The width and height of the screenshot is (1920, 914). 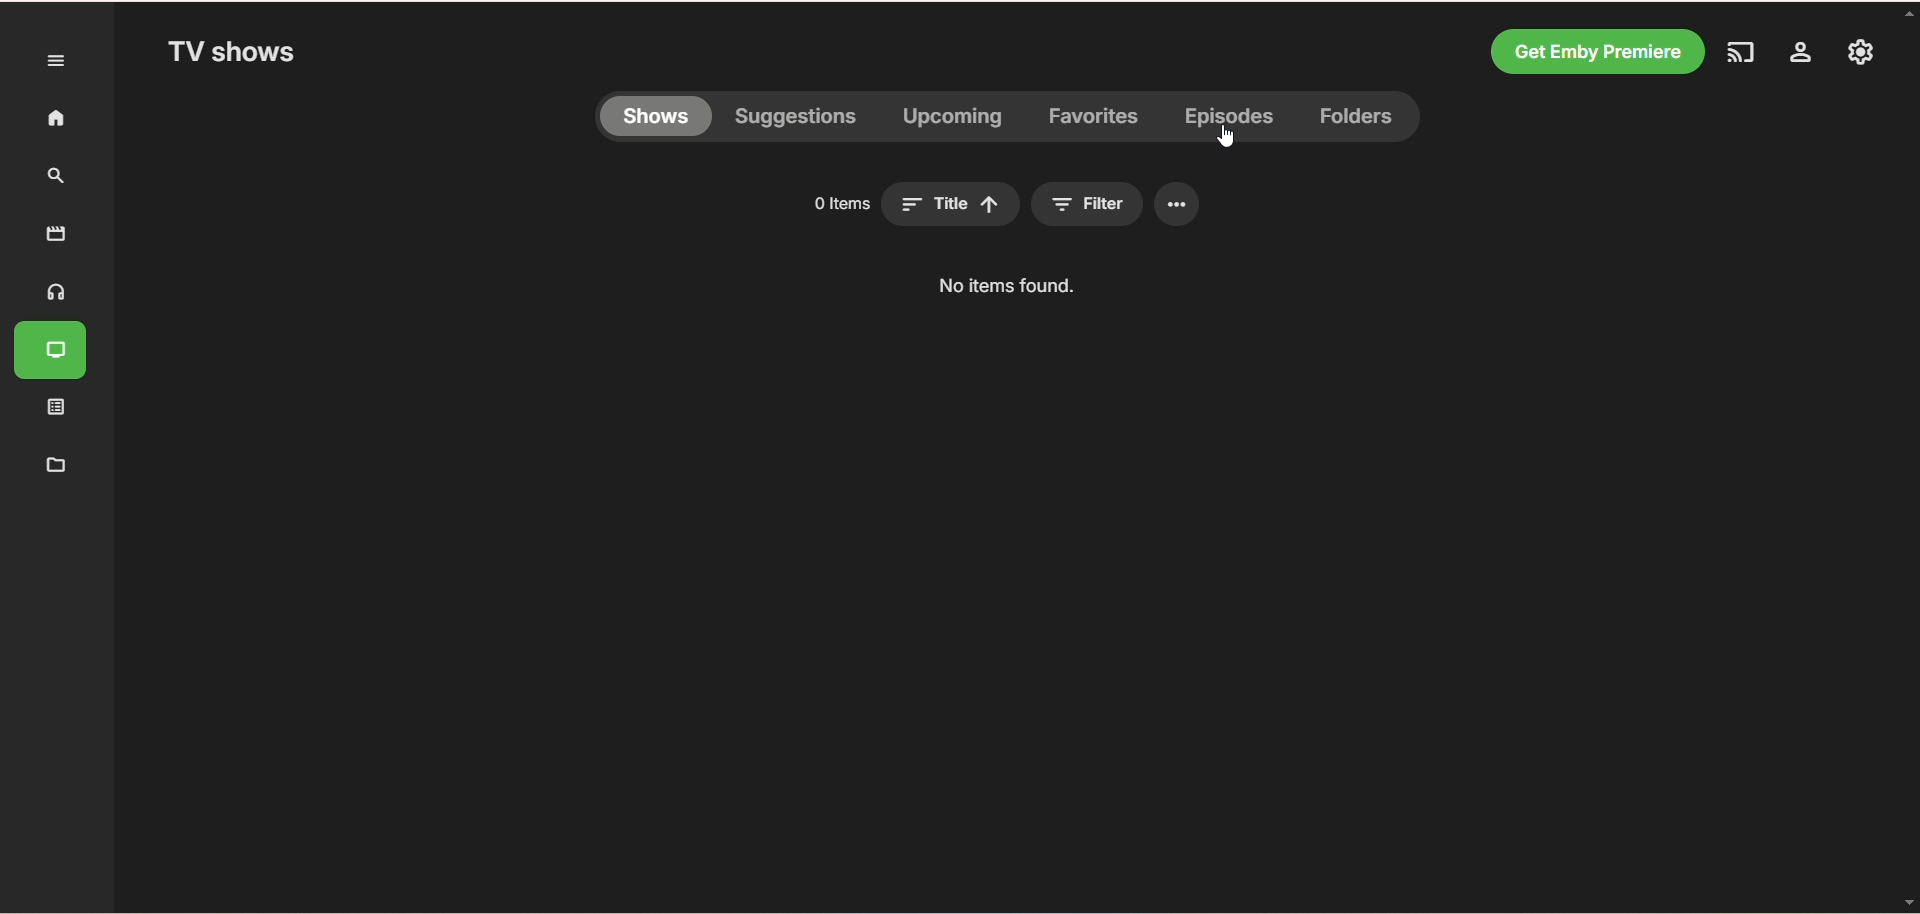 What do you see at coordinates (49, 119) in the screenshot?
I see `home` at bounding box center [49, 119].